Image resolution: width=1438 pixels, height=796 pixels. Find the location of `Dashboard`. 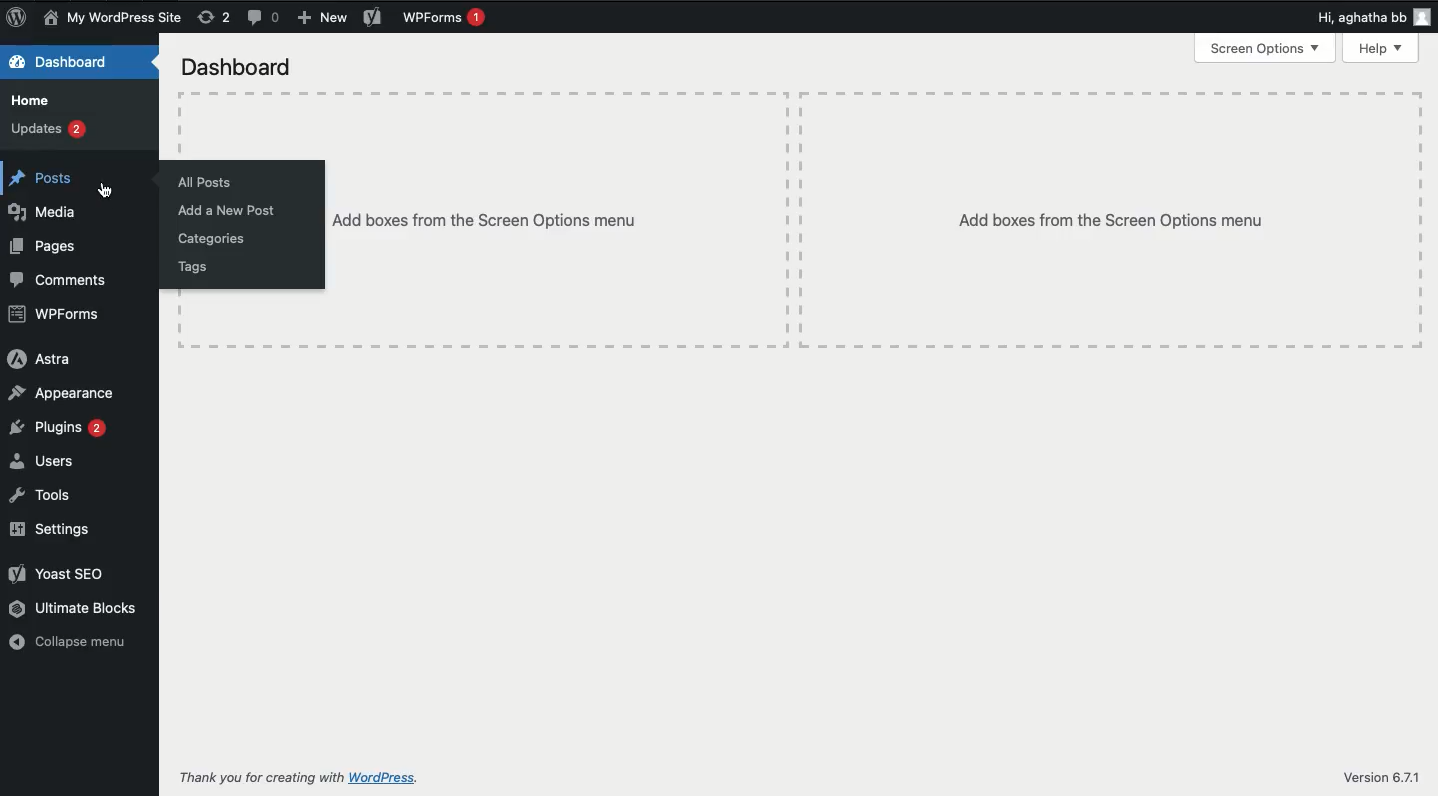

Dashboard is located at coordinates (69, 63).